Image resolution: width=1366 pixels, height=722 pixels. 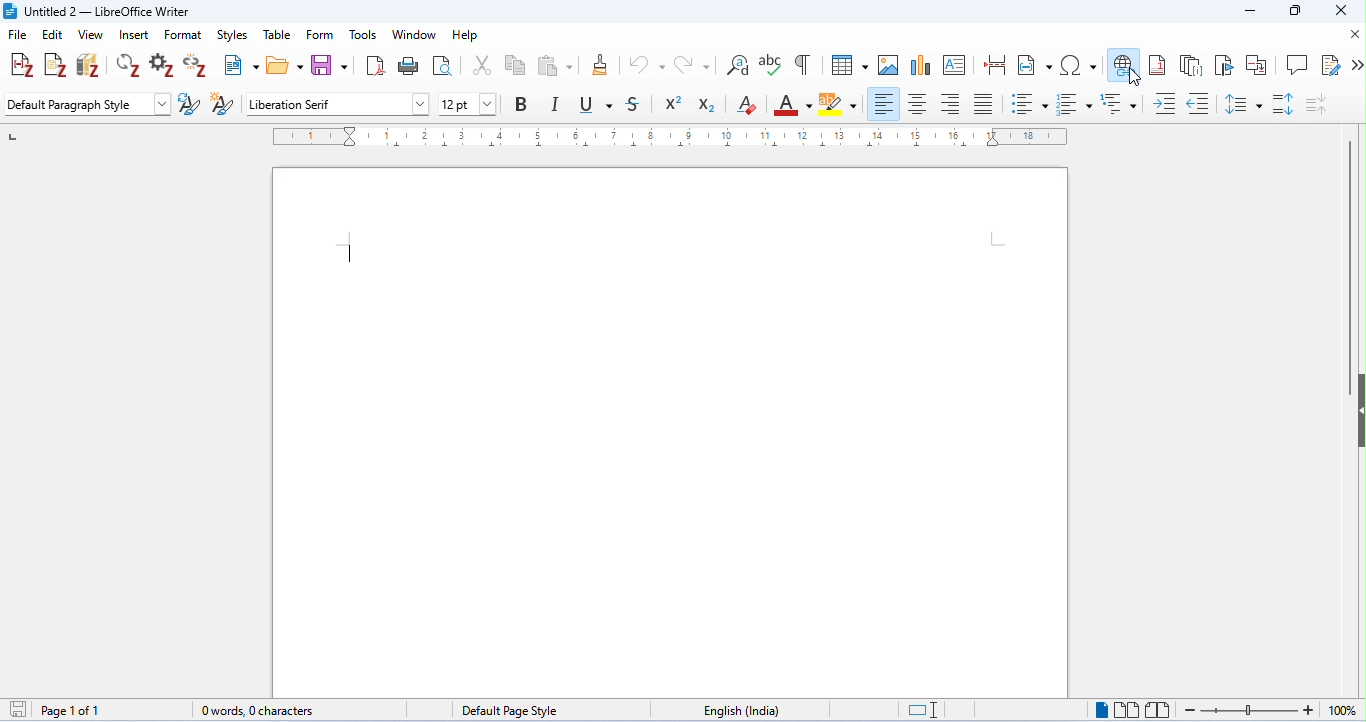 I want to click on close, so click(x=1338, y=11).